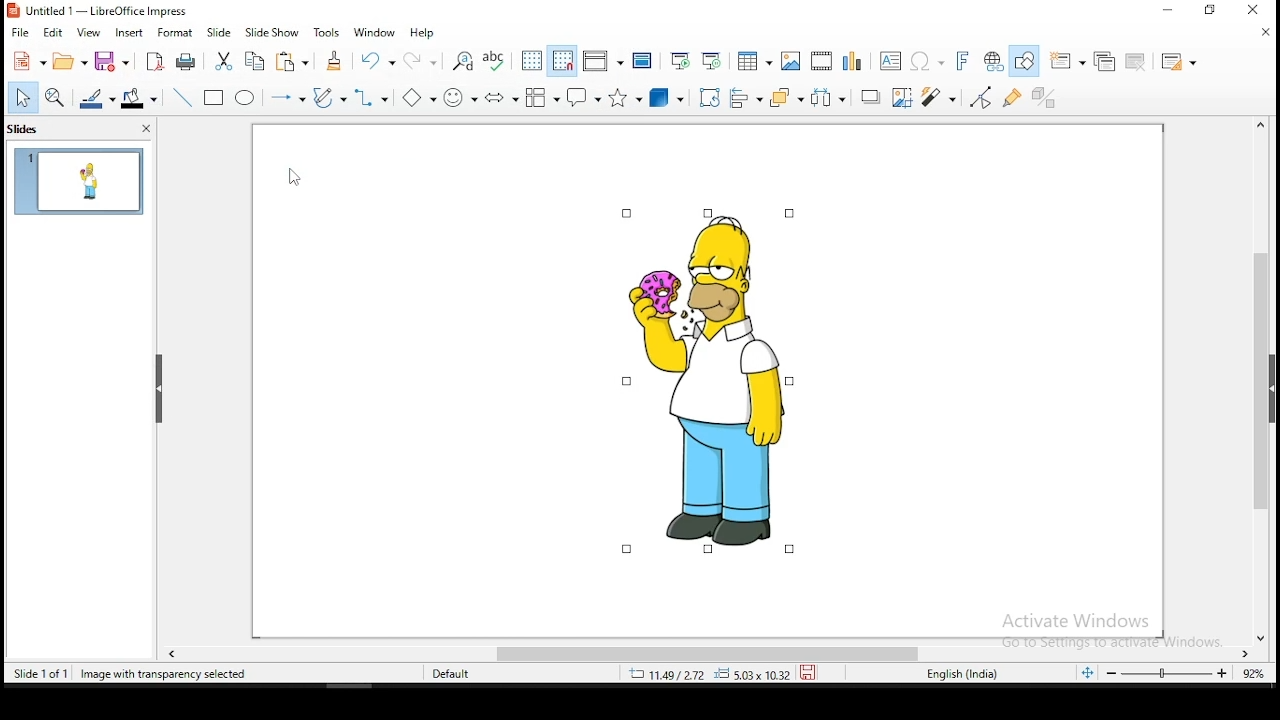 Image resolution: width=1280 pixels, height=720 pixels. What do you see at coordinates (667, 95) in the screenshot?
I see `3D objects` at bounding box center [667, 95].